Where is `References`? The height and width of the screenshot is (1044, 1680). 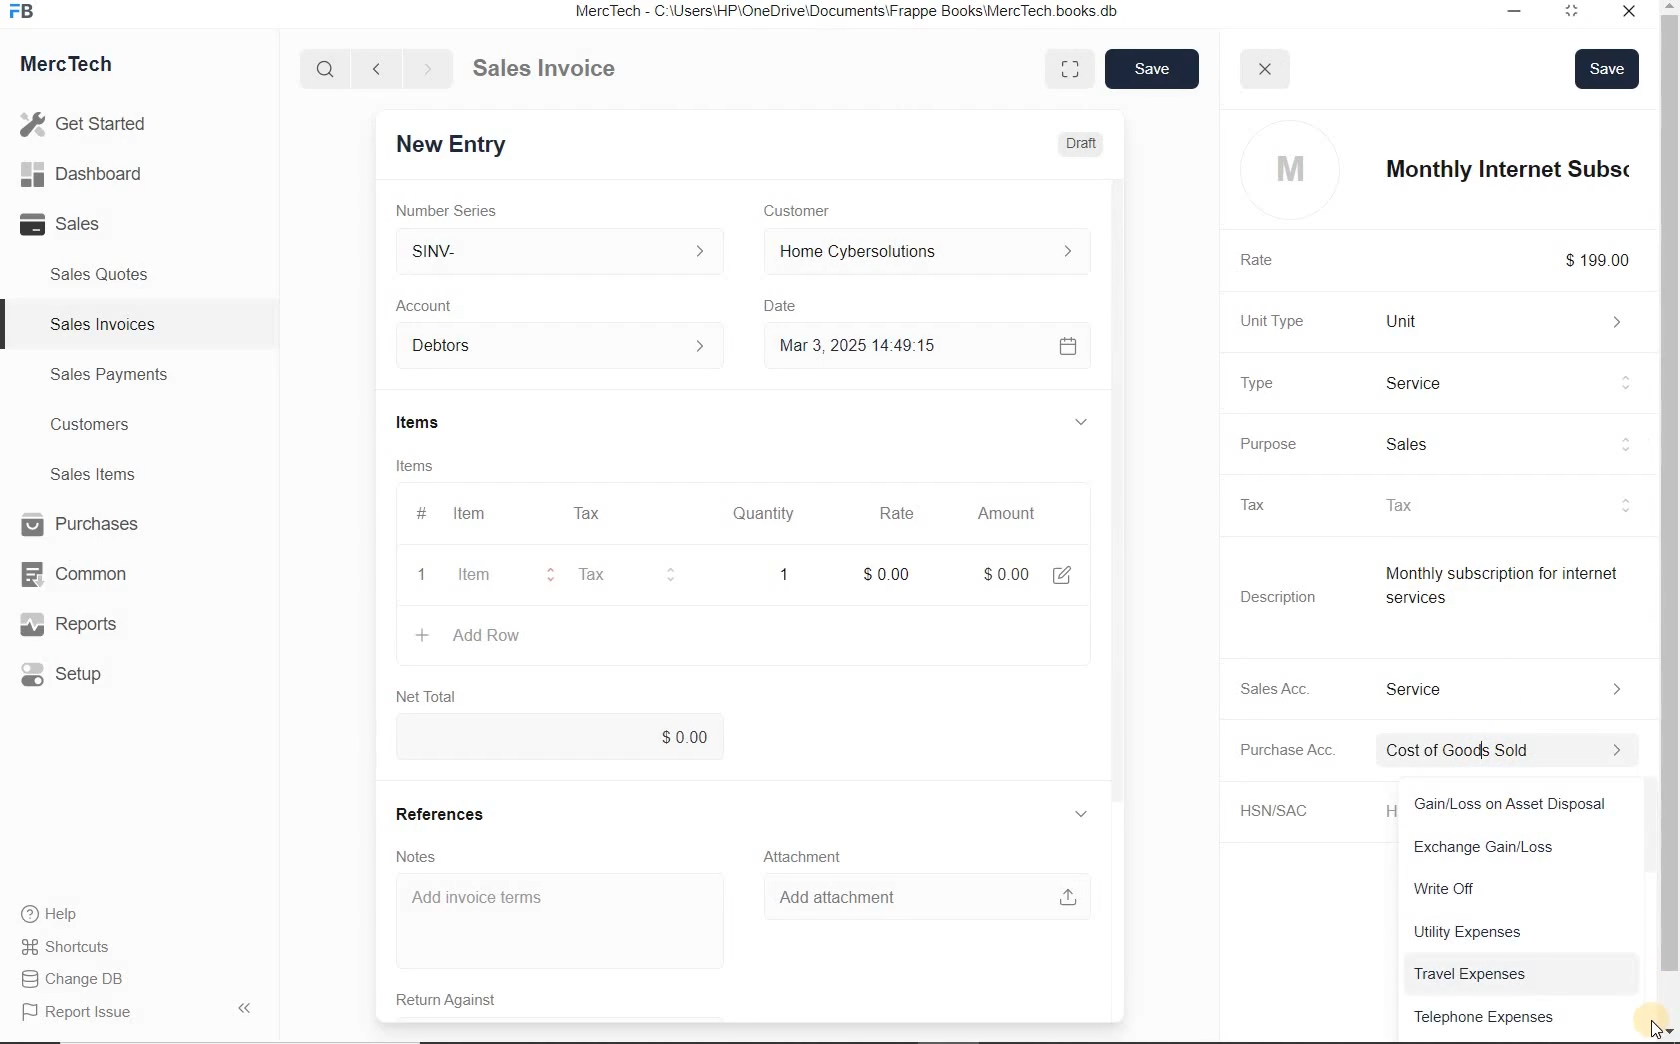
References is located at coordinates (455, 812).